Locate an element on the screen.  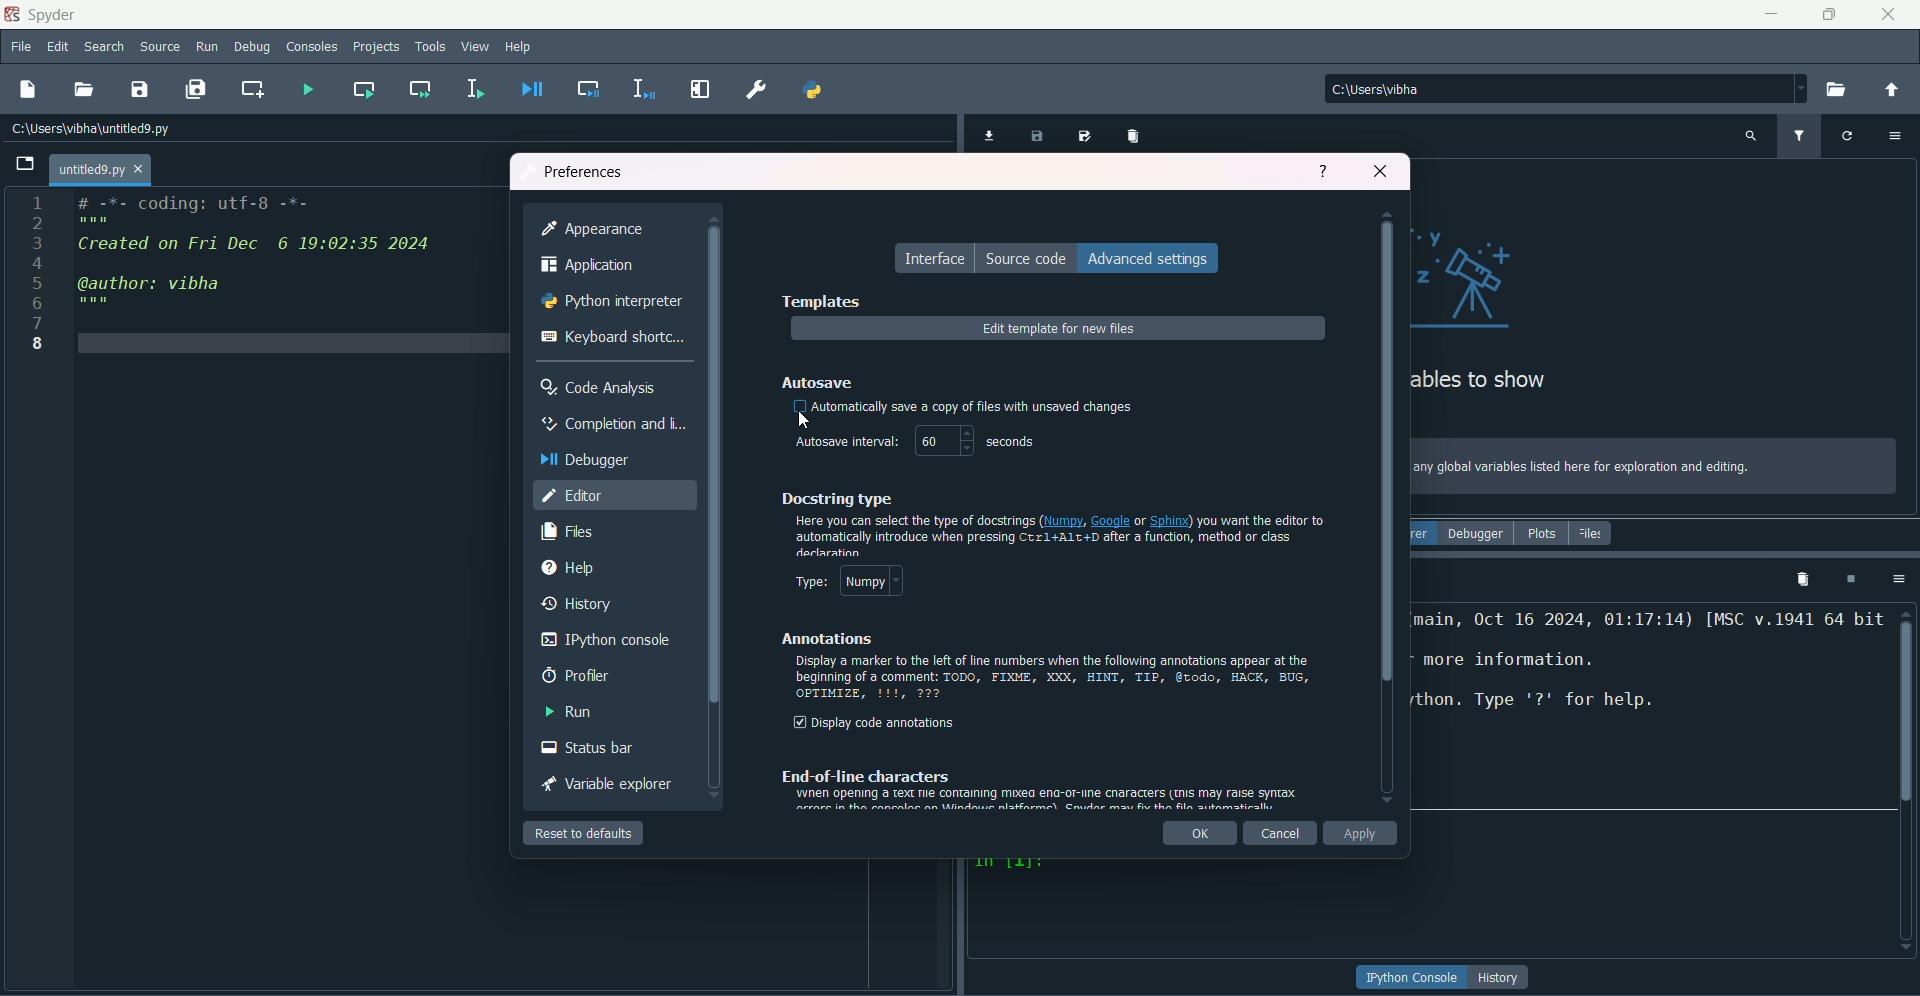
File path is located at coordinates (95, 128).